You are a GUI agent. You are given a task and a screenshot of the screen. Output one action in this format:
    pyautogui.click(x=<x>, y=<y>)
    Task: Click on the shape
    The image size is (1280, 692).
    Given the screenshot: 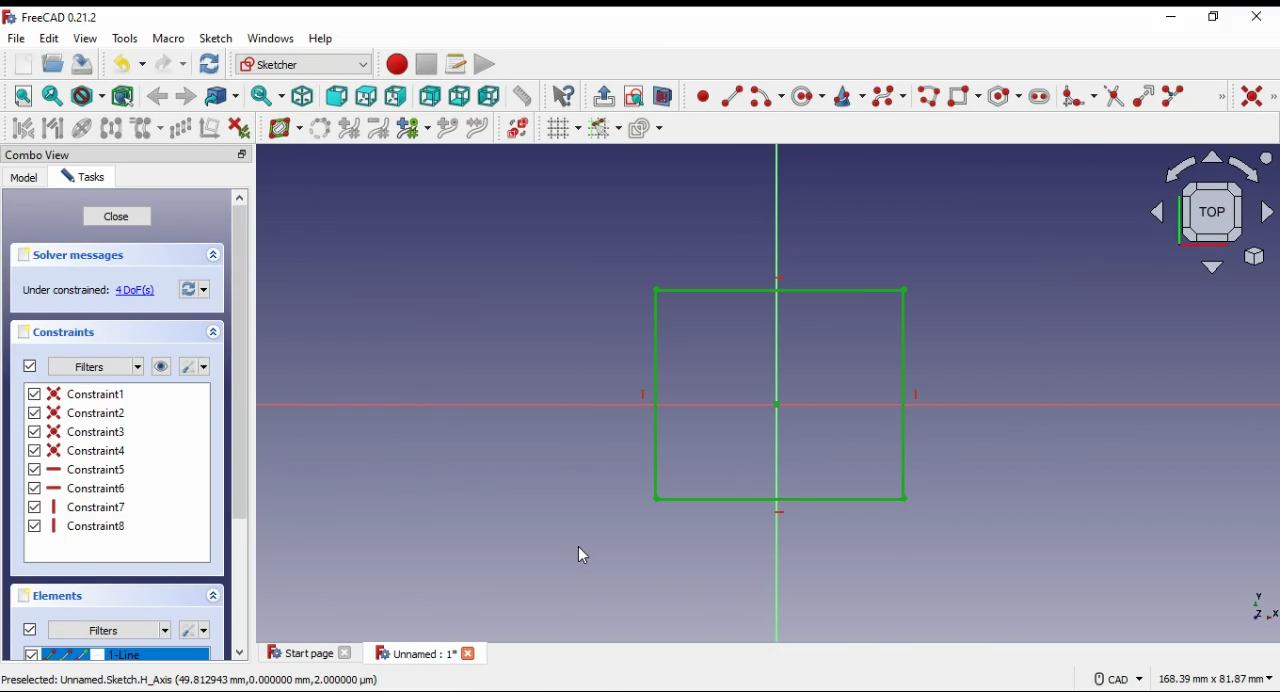 What is the action you would take?
    pyautogui.click(x=780, y=394)
    